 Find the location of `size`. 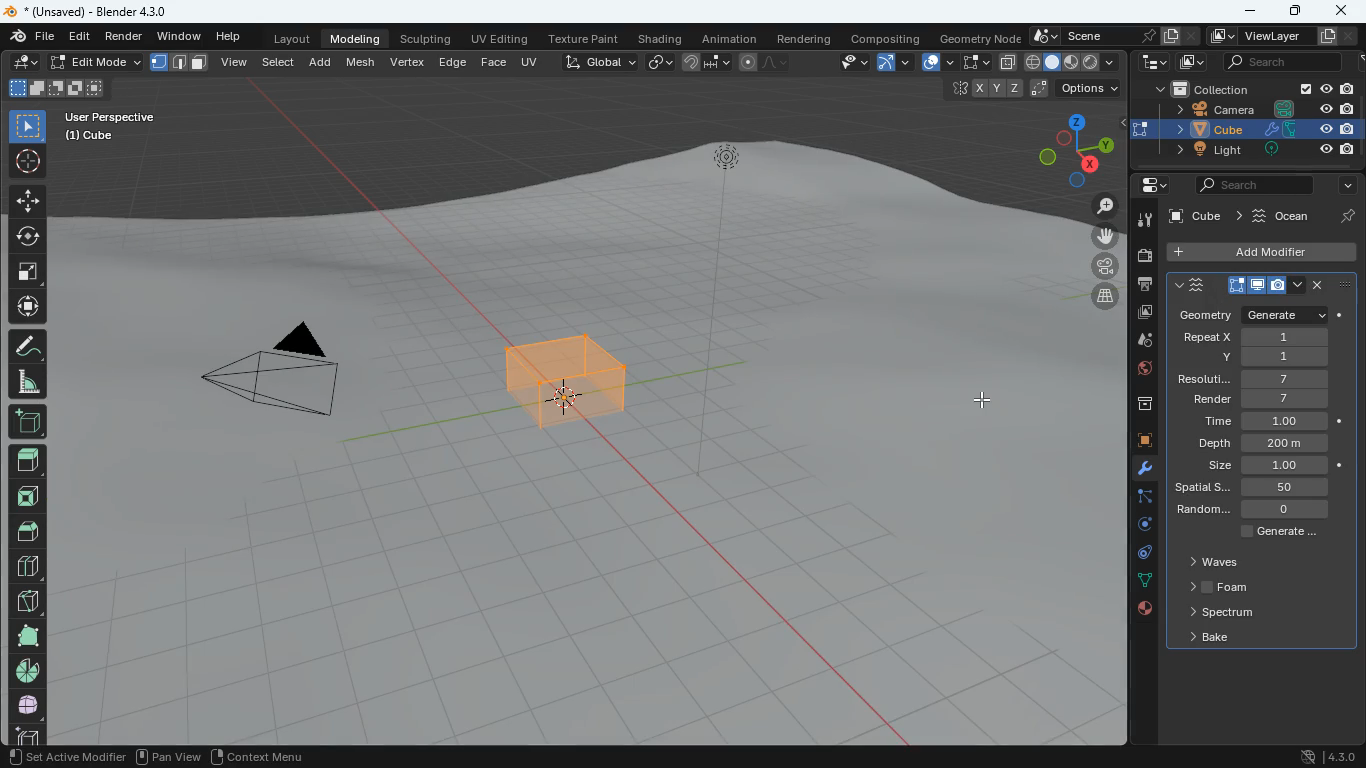

size is located at coordinates (55, 89).